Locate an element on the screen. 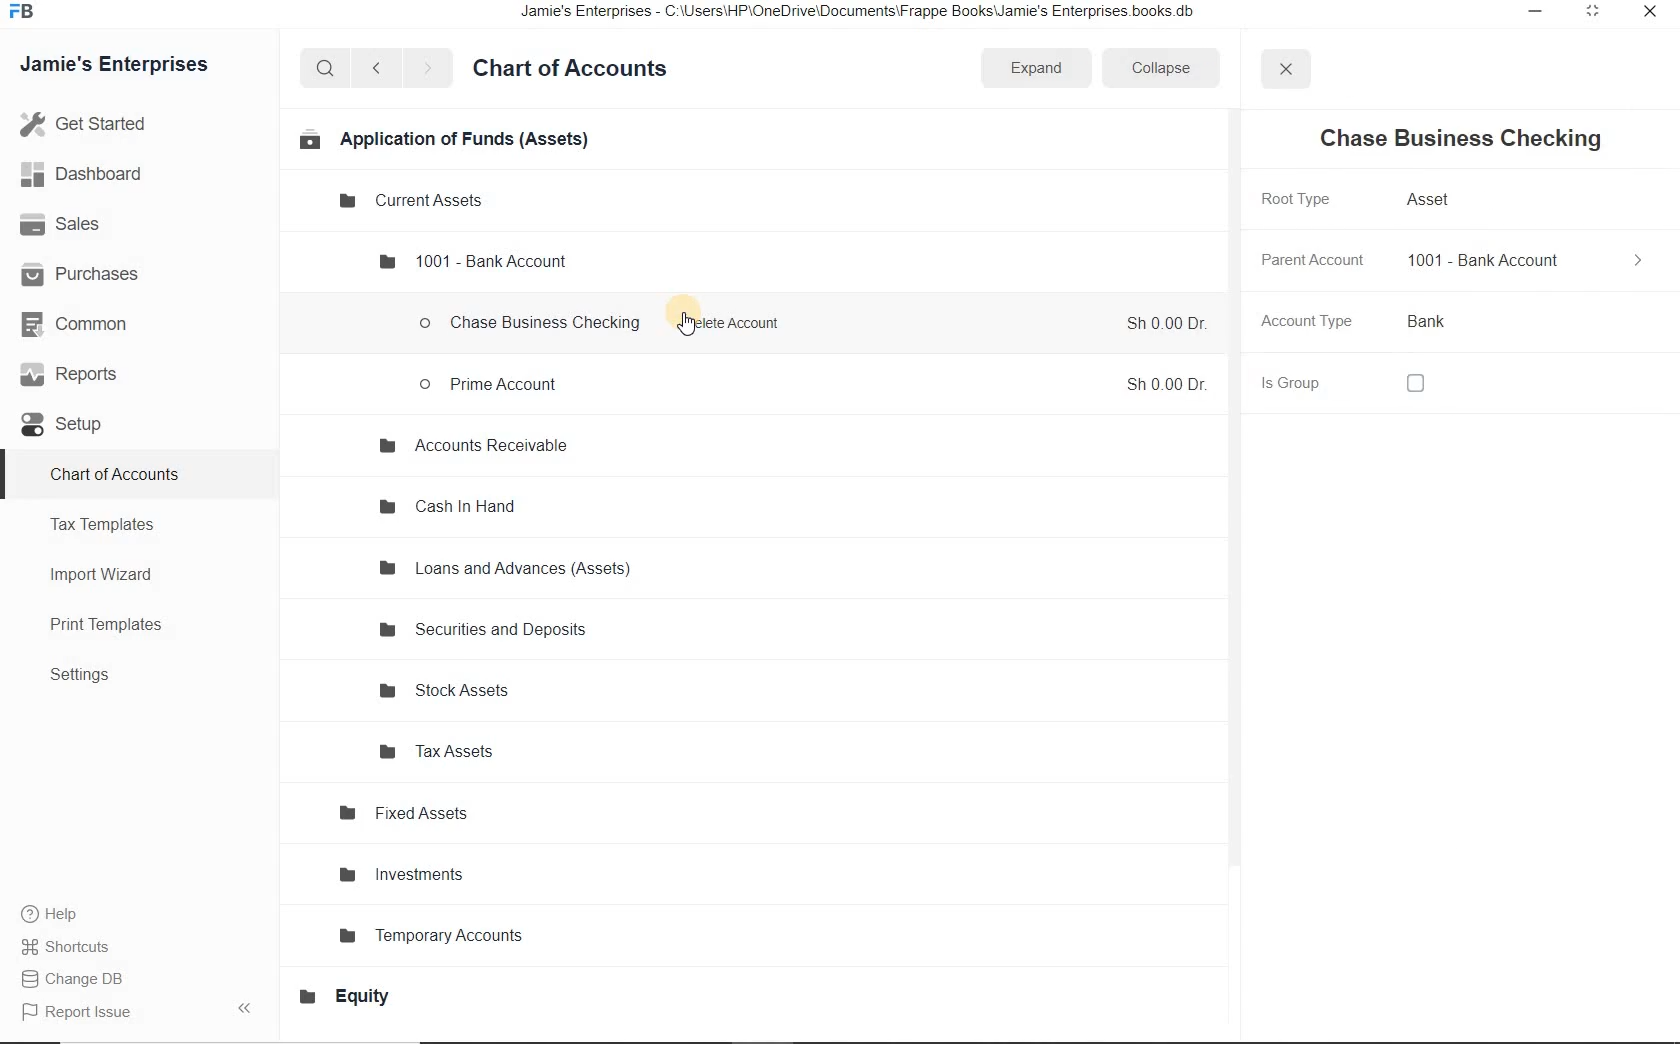  Expand is located at coordinates (1040, 68).